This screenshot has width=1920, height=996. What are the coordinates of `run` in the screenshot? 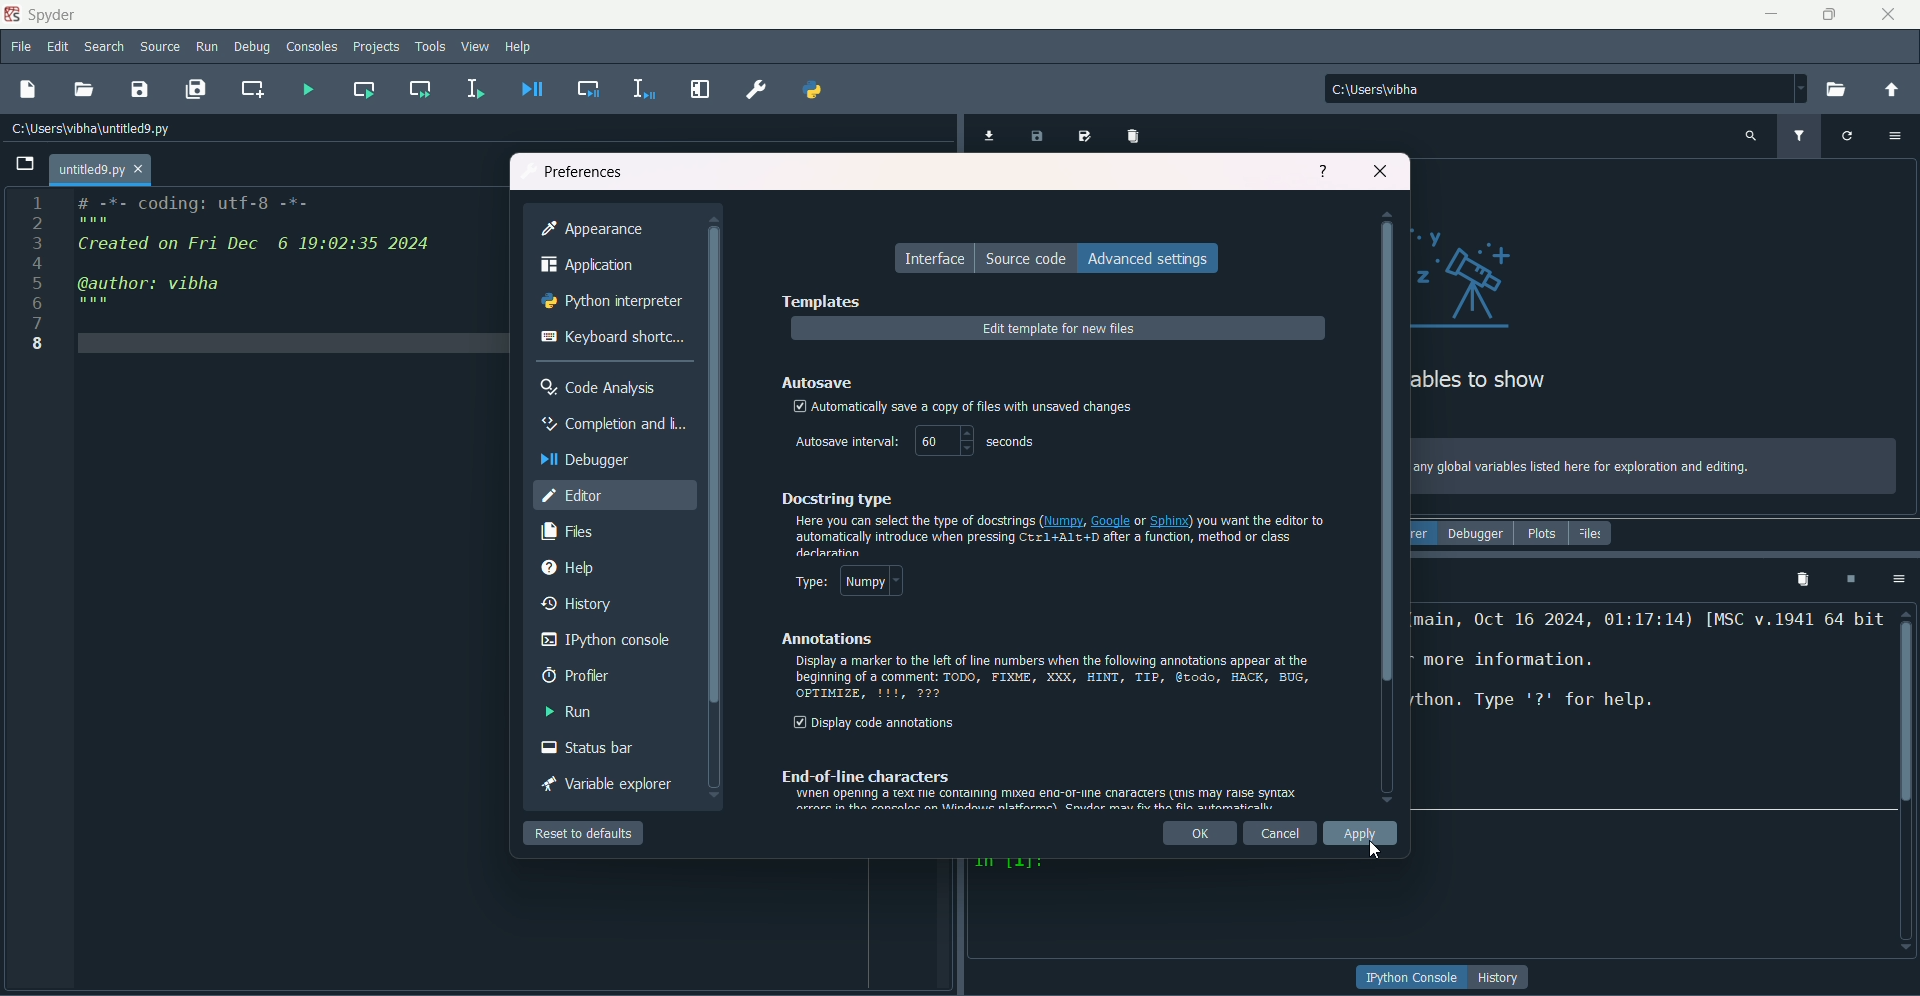 It's located at (208, 47).